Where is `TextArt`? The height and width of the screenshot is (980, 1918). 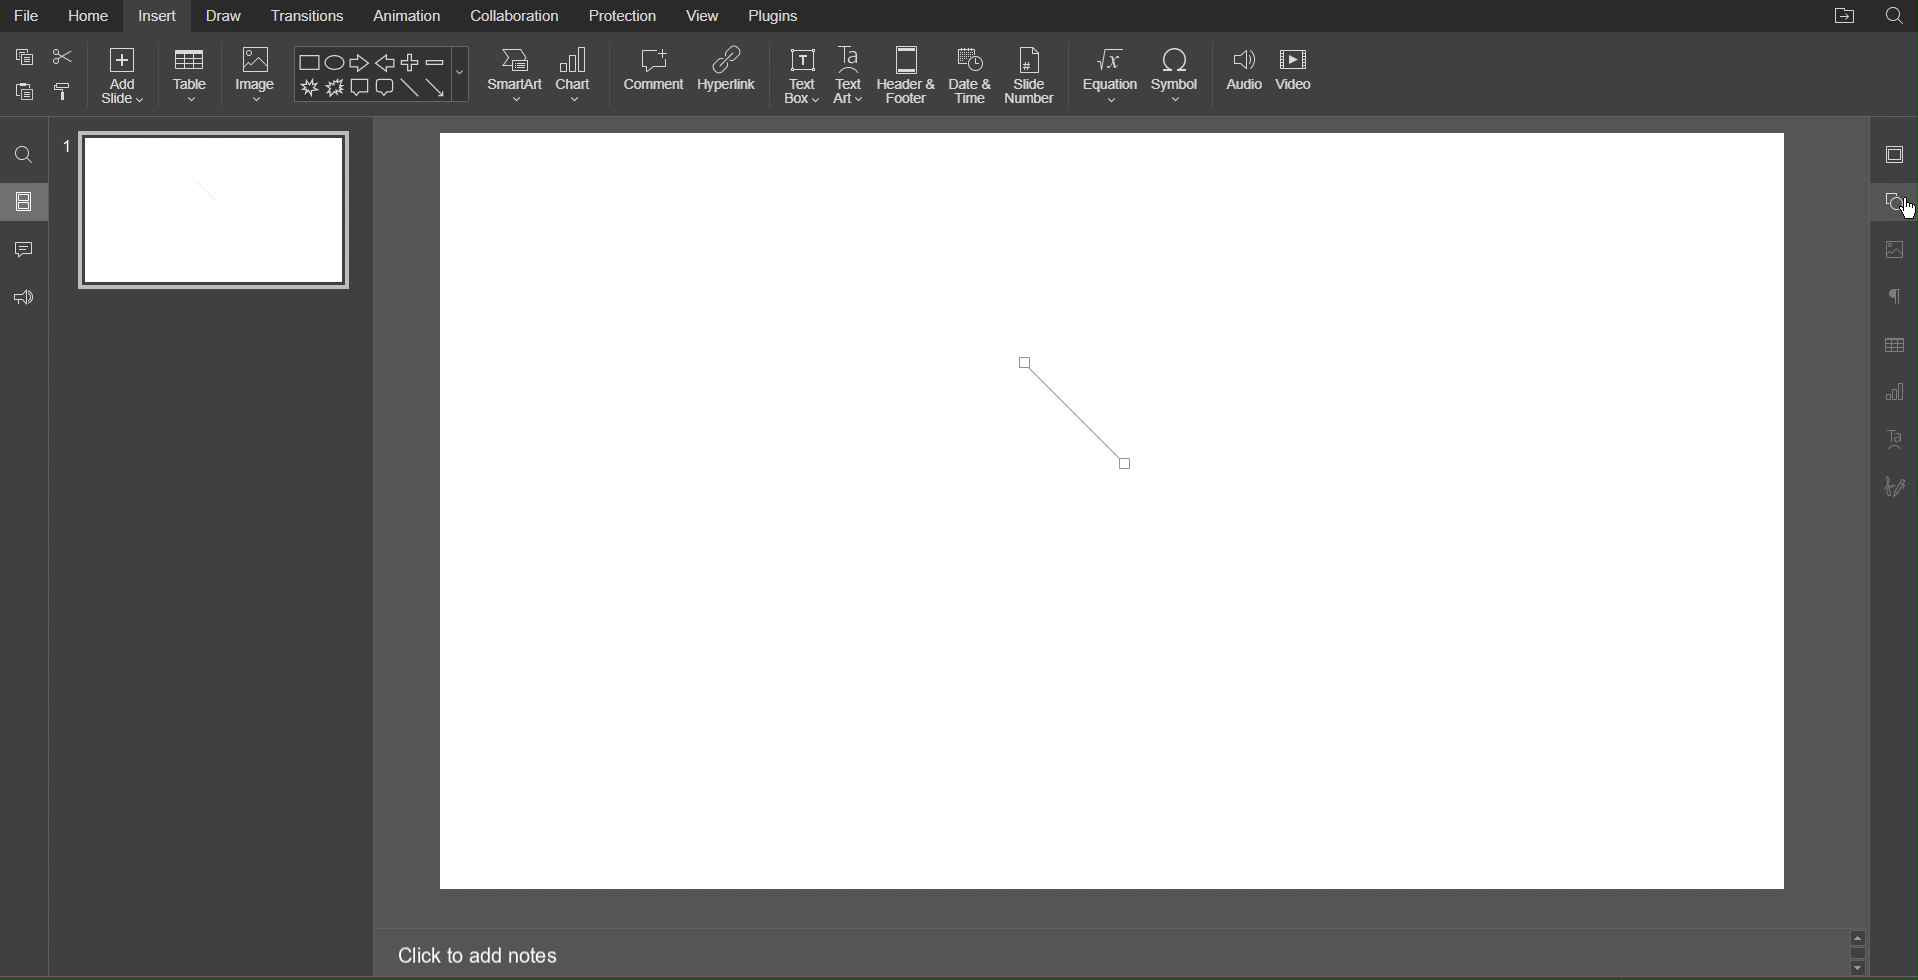
TextArt is located at coordinates (1895, 439).